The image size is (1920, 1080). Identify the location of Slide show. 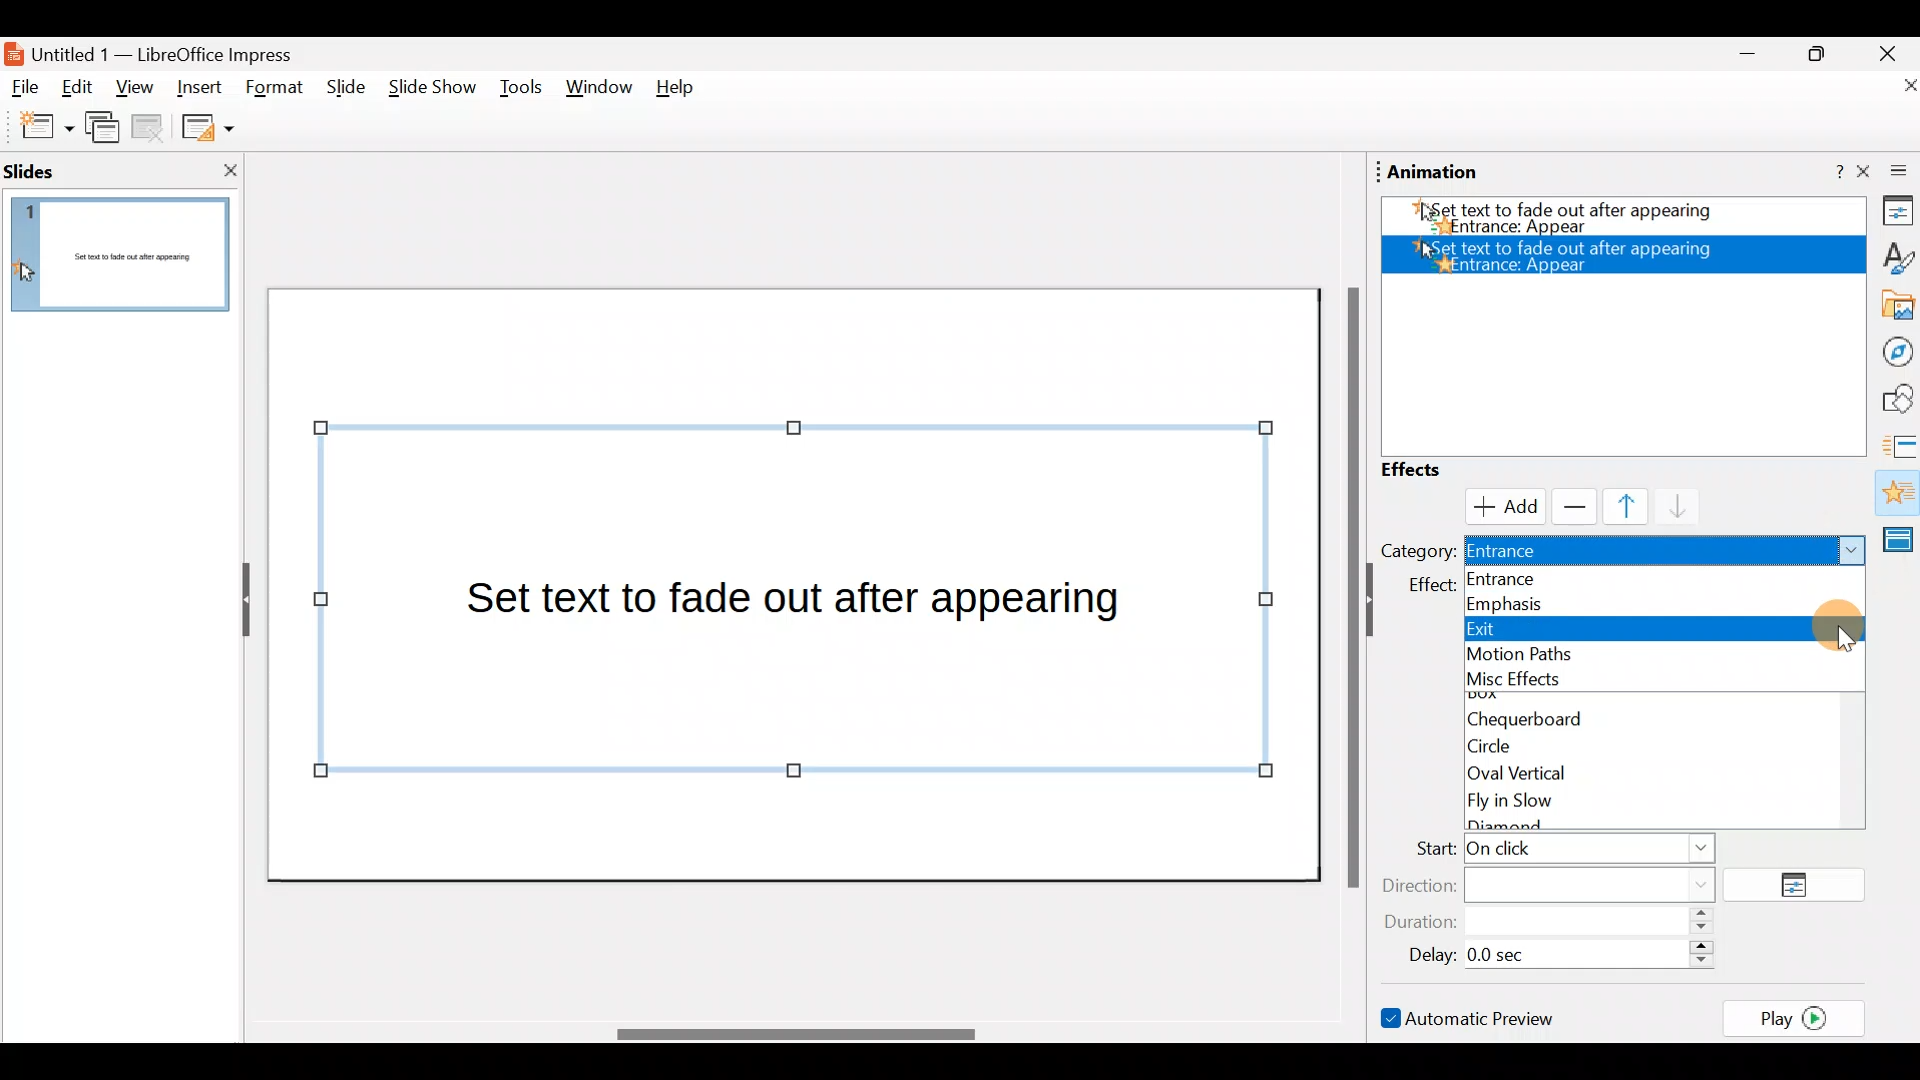
(430, 92).